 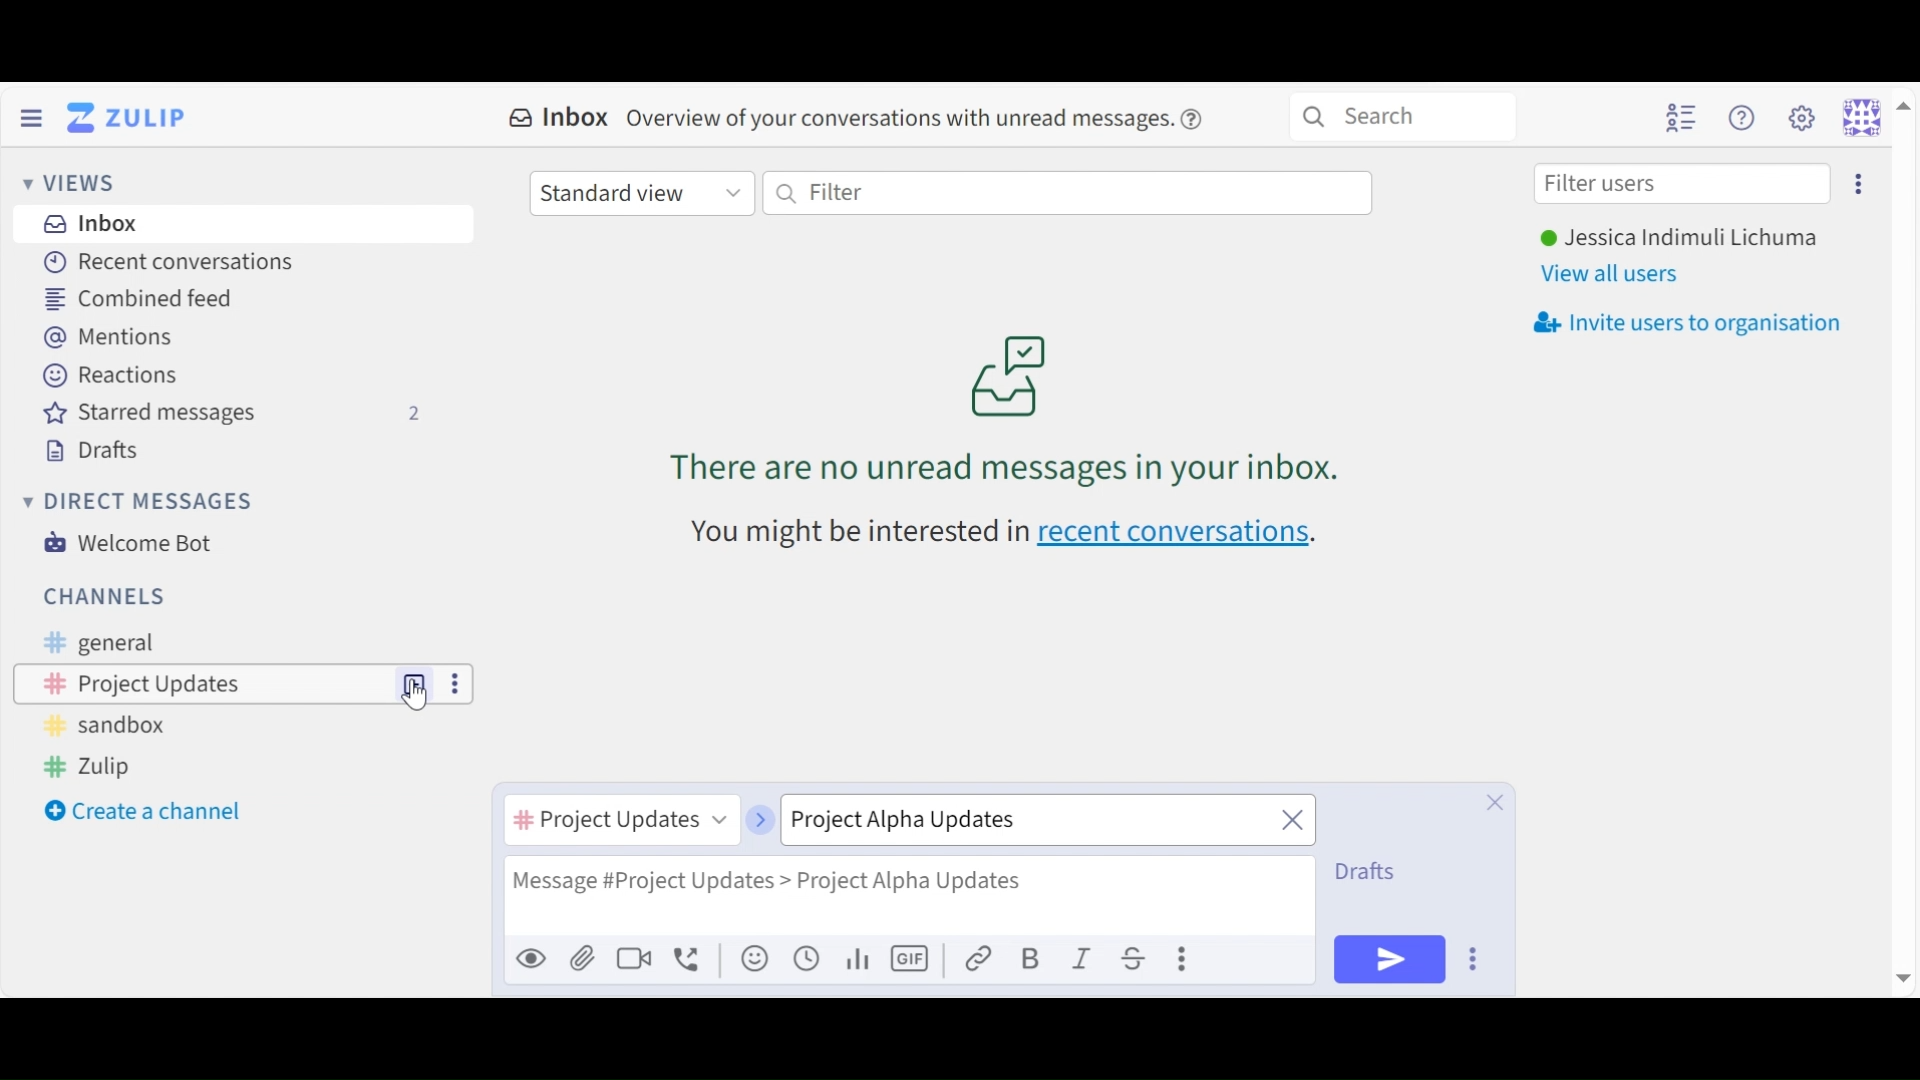 What do you see at coordinates (1683, 185) in the screenshot?
I see `Filter users` at bounding box center [1683, 185].